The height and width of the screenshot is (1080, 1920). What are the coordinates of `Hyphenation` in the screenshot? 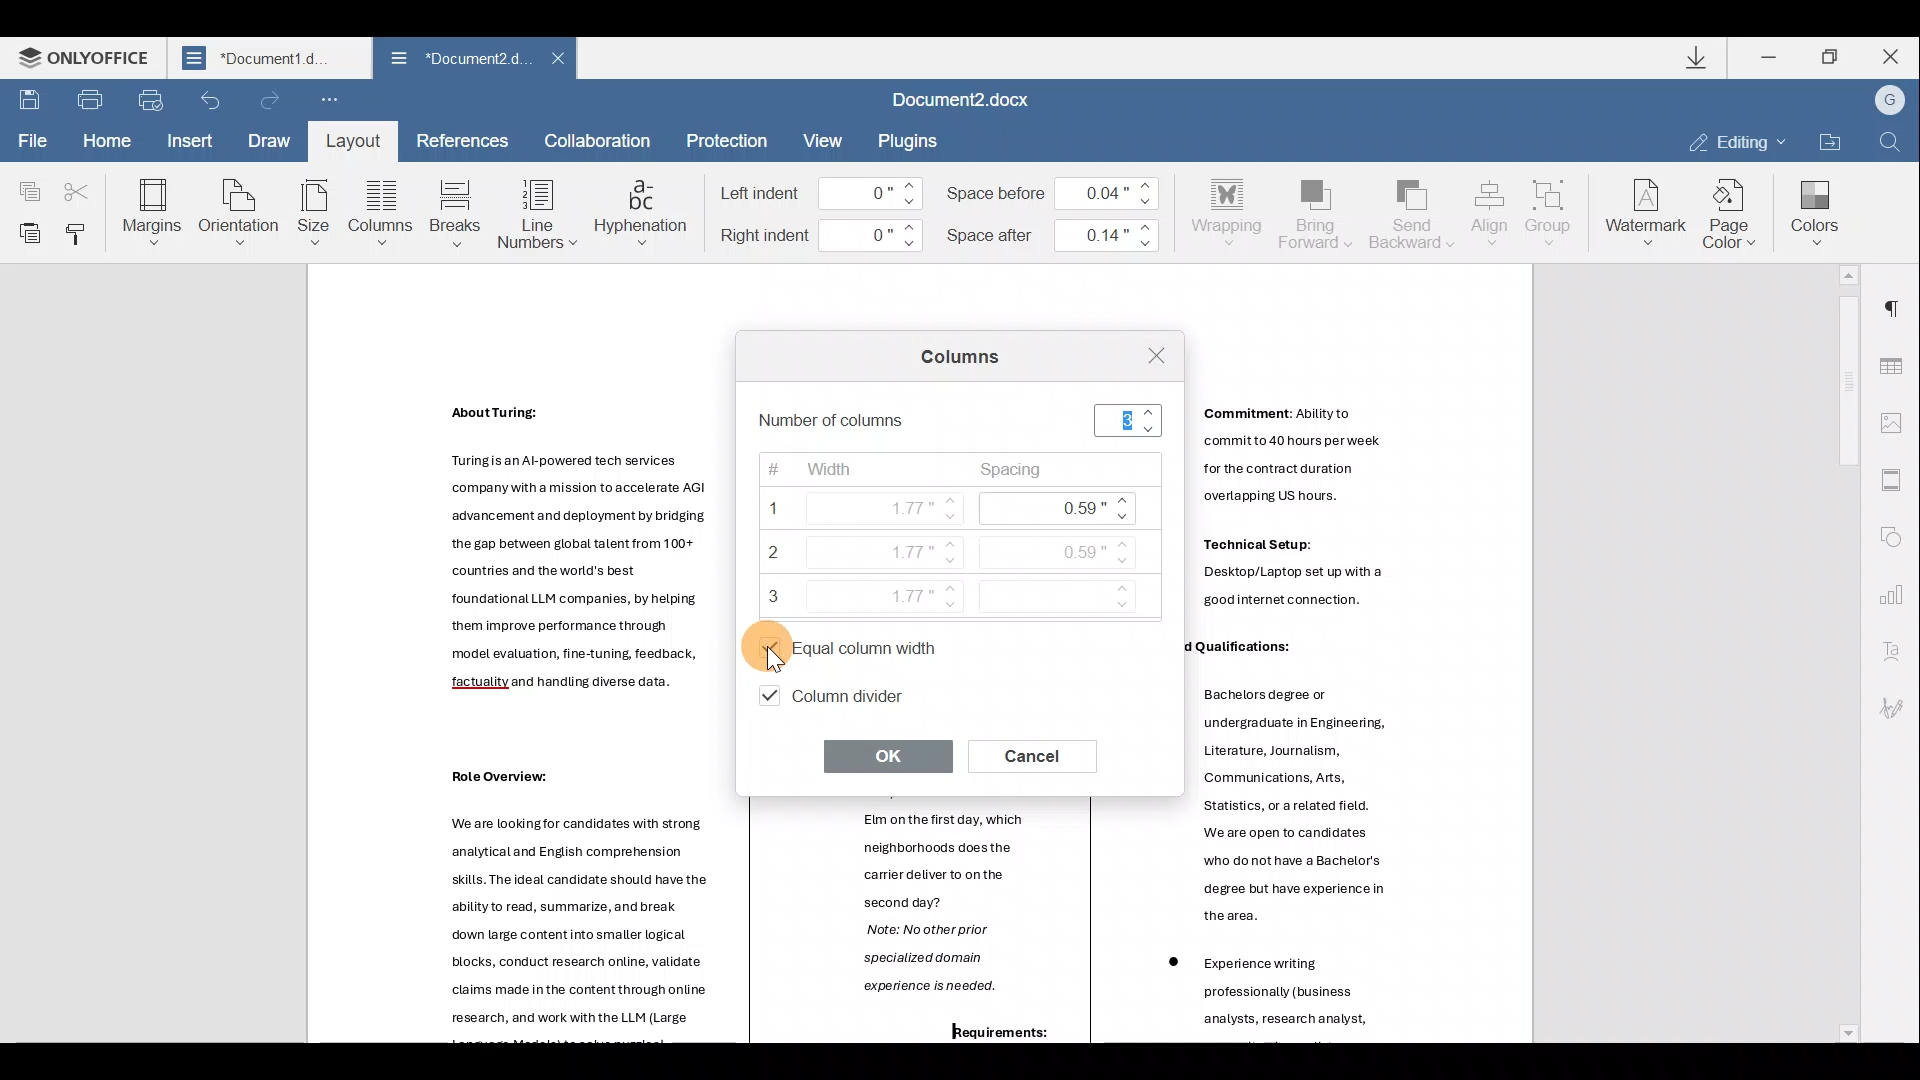 It's located at (642, 209).